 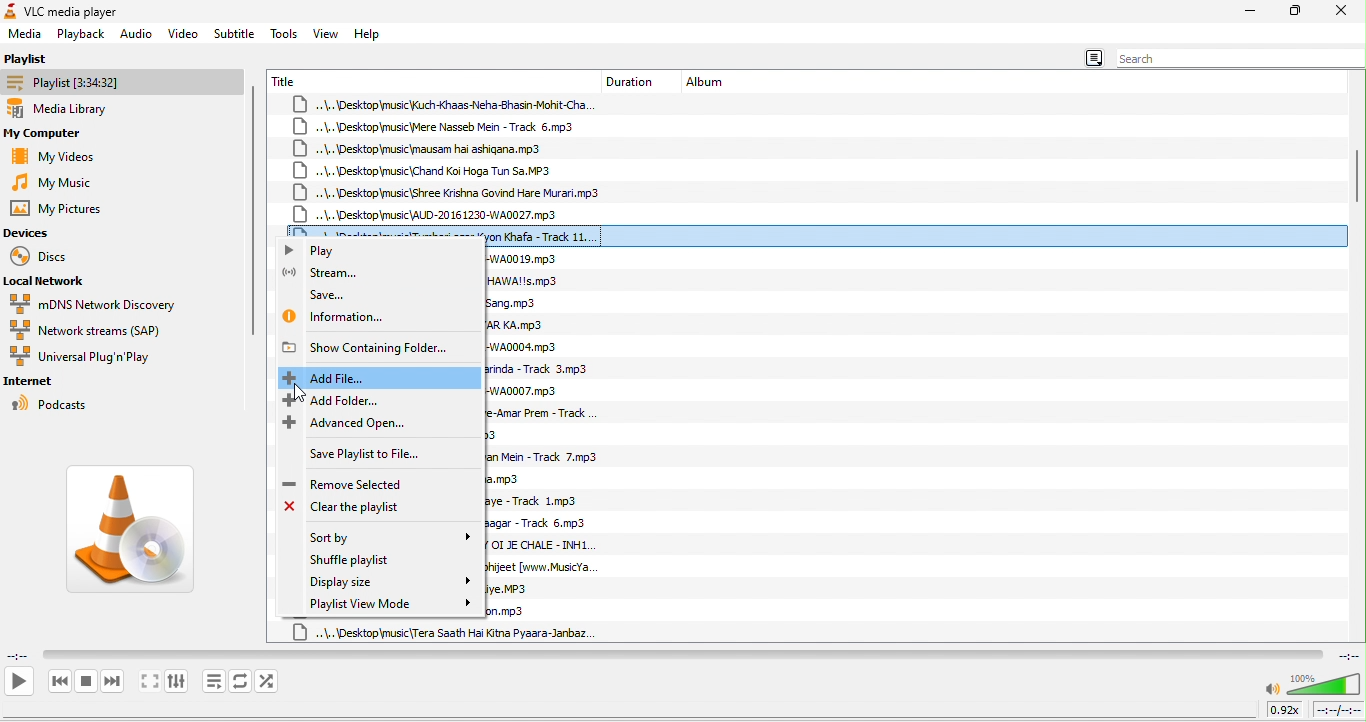 What do you see at coordinates (352, 400) in the screenshot?
I see `add folder` at bounding box center [352, 400].